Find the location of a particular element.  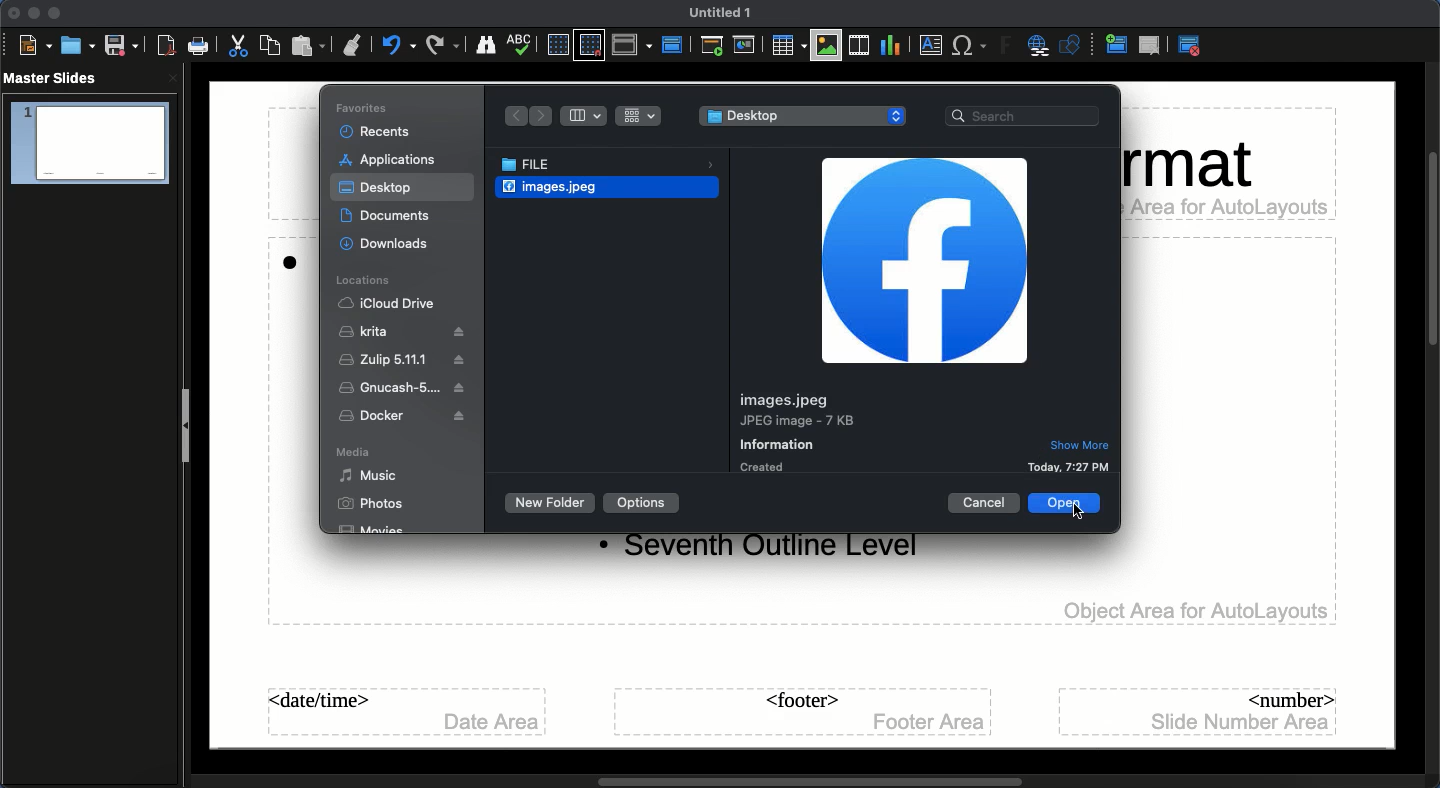

 Object Area for AutoLayouts is located at coordinates (1196, 612).